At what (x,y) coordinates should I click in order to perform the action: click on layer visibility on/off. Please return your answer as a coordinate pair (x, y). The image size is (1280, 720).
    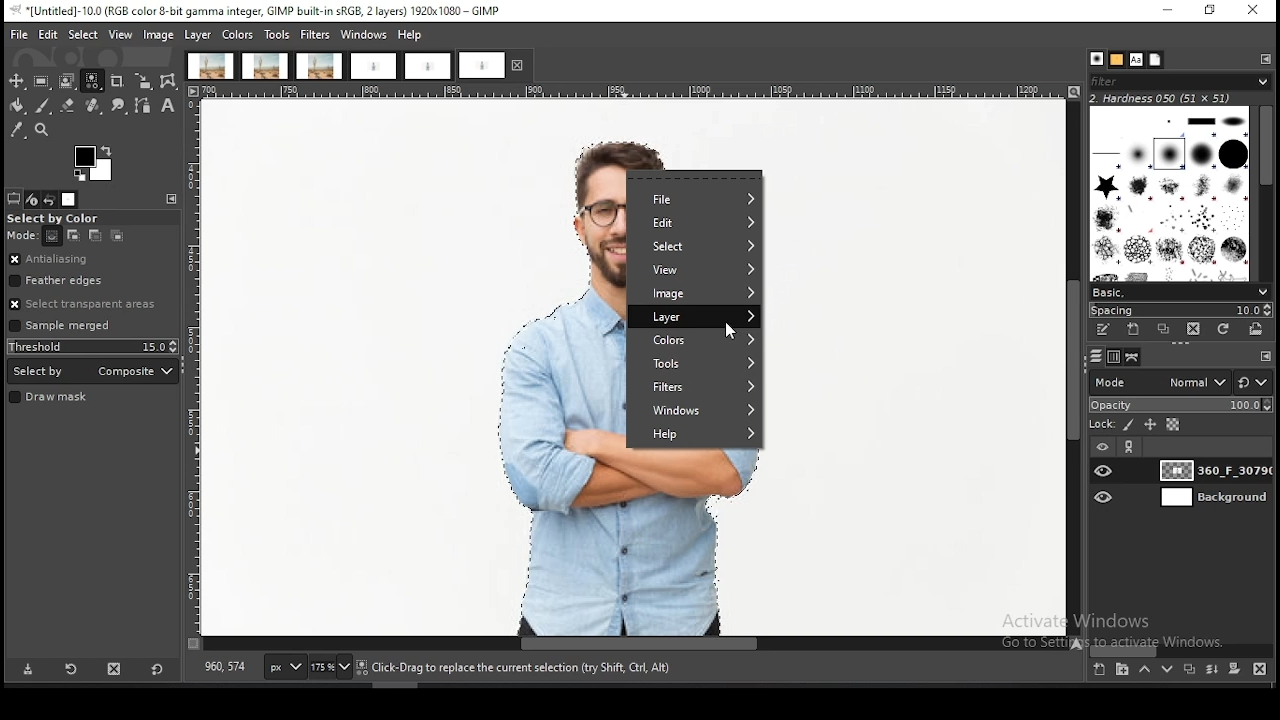
    Looking at the image, I should click on (1105, 498).